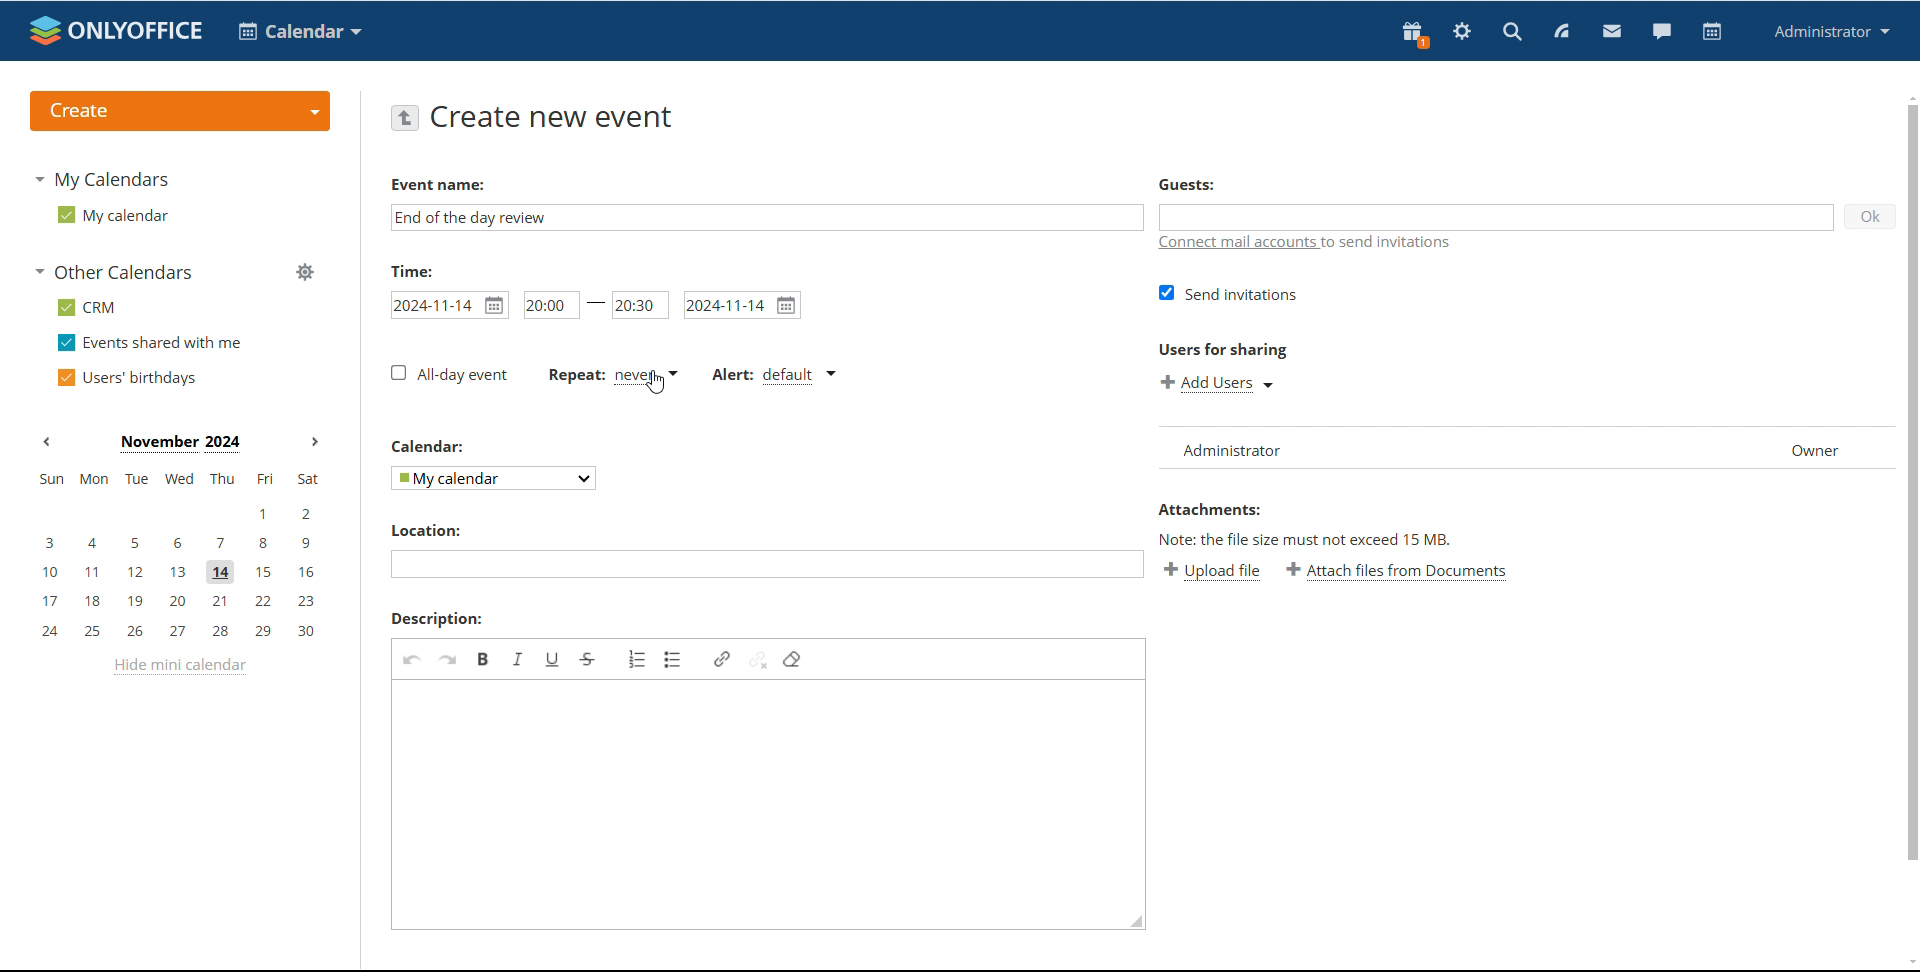 The image size is (1920, 972). What do you see at coordinates (111, 215) in the screenshot?
I see `my calendar` at bounding box center [111, 215].